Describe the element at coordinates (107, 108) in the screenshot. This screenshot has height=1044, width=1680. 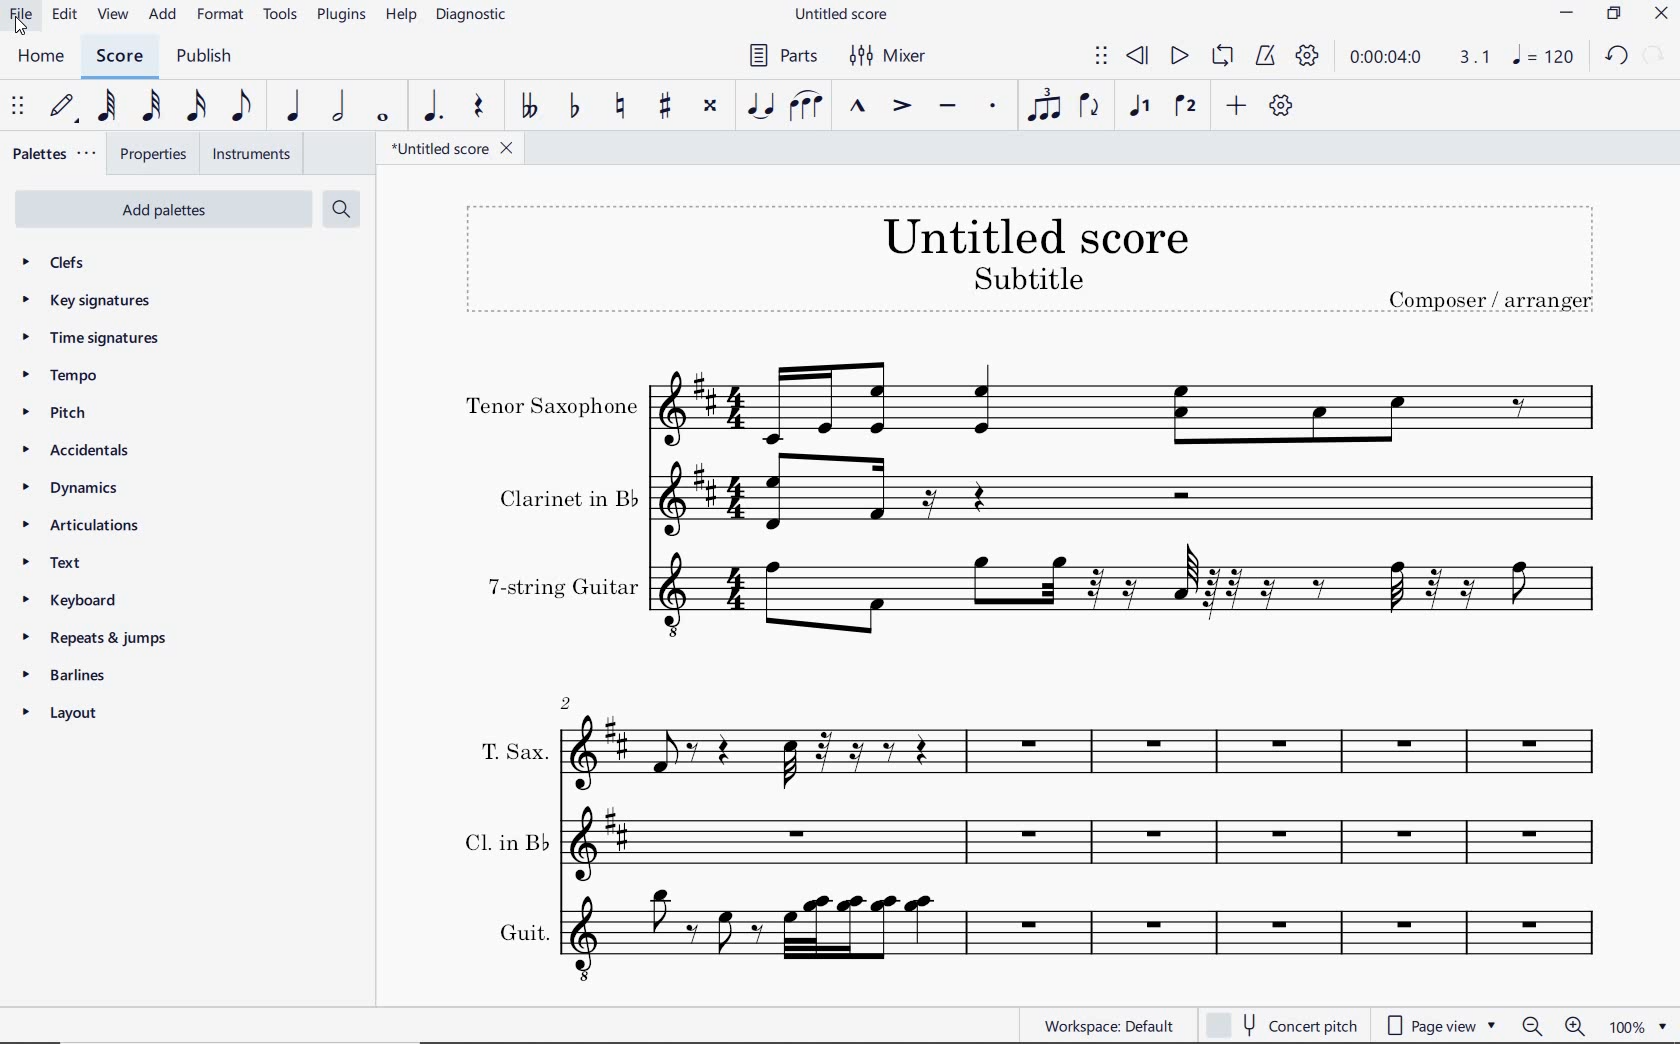
I see `64TH NOTE` at that location.